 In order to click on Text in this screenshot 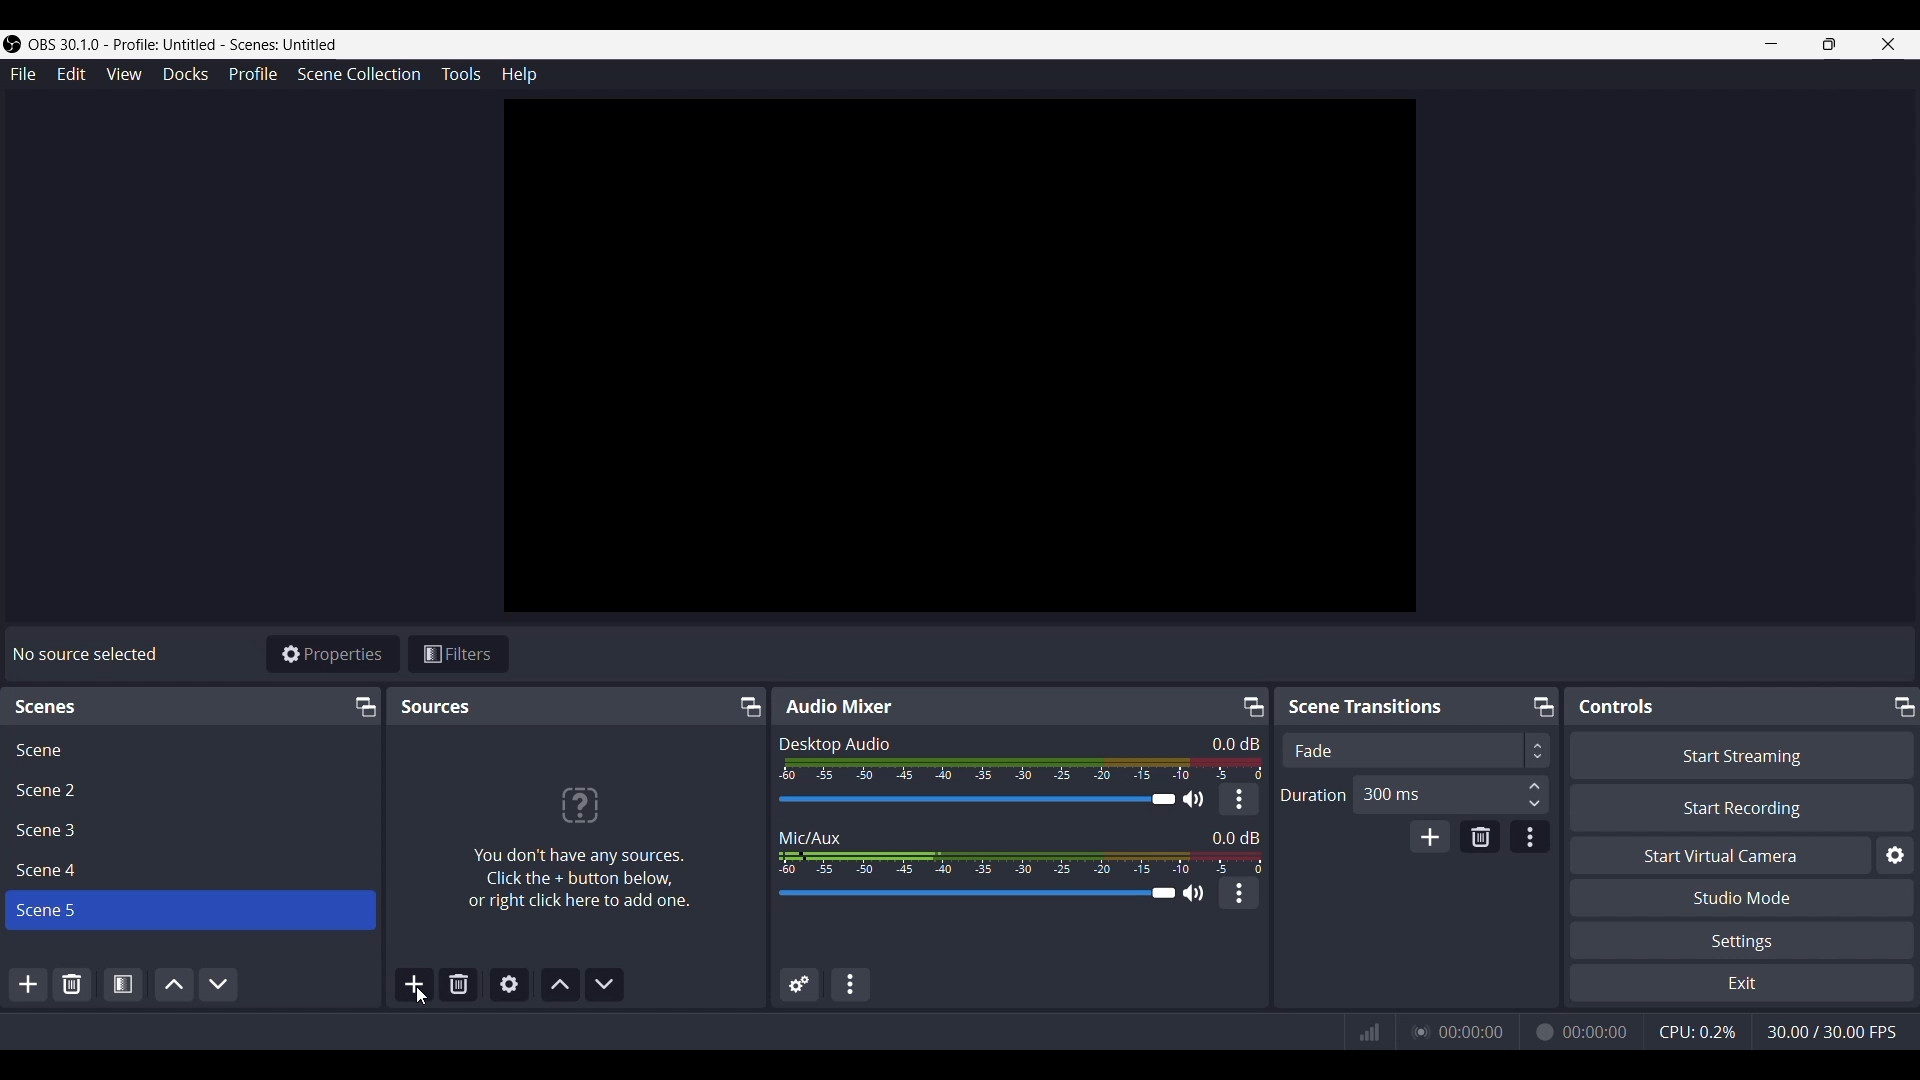, I will do `click(49, 705)`.